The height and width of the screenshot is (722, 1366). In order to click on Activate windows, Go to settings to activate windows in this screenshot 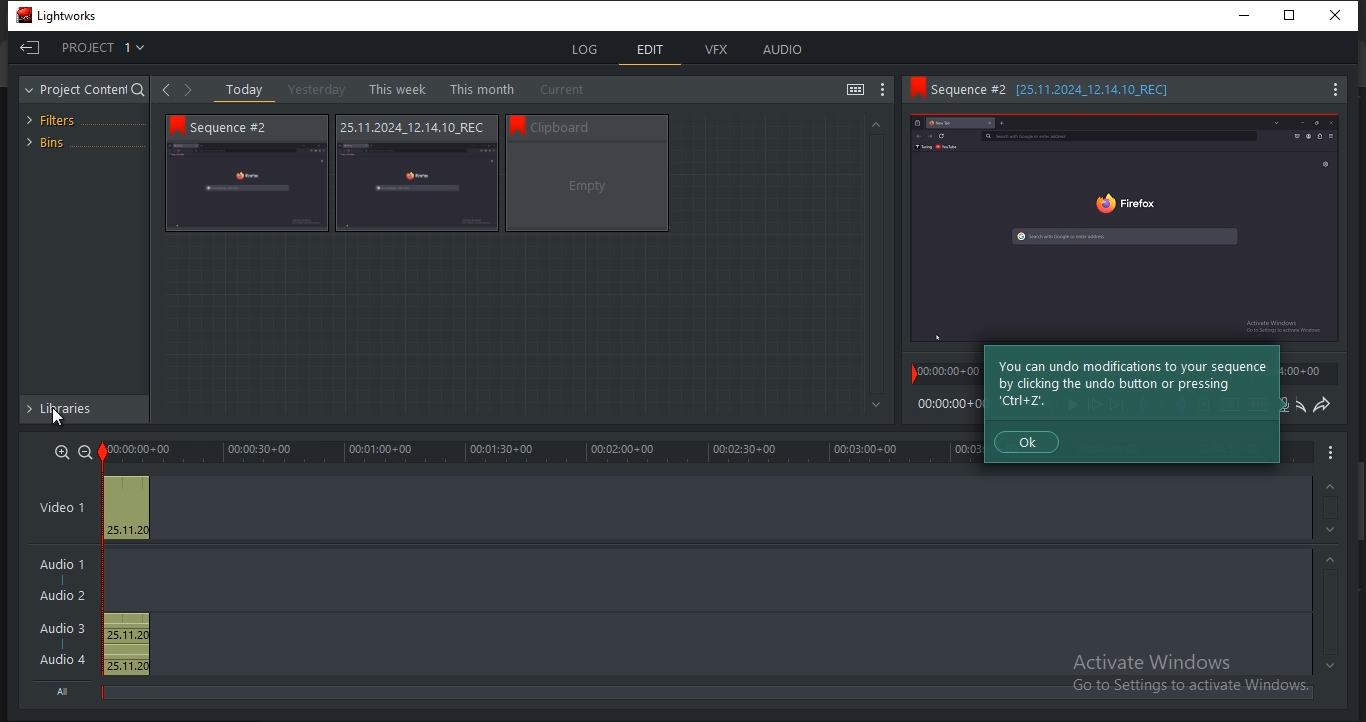, I will do `click(1189, 674)`.